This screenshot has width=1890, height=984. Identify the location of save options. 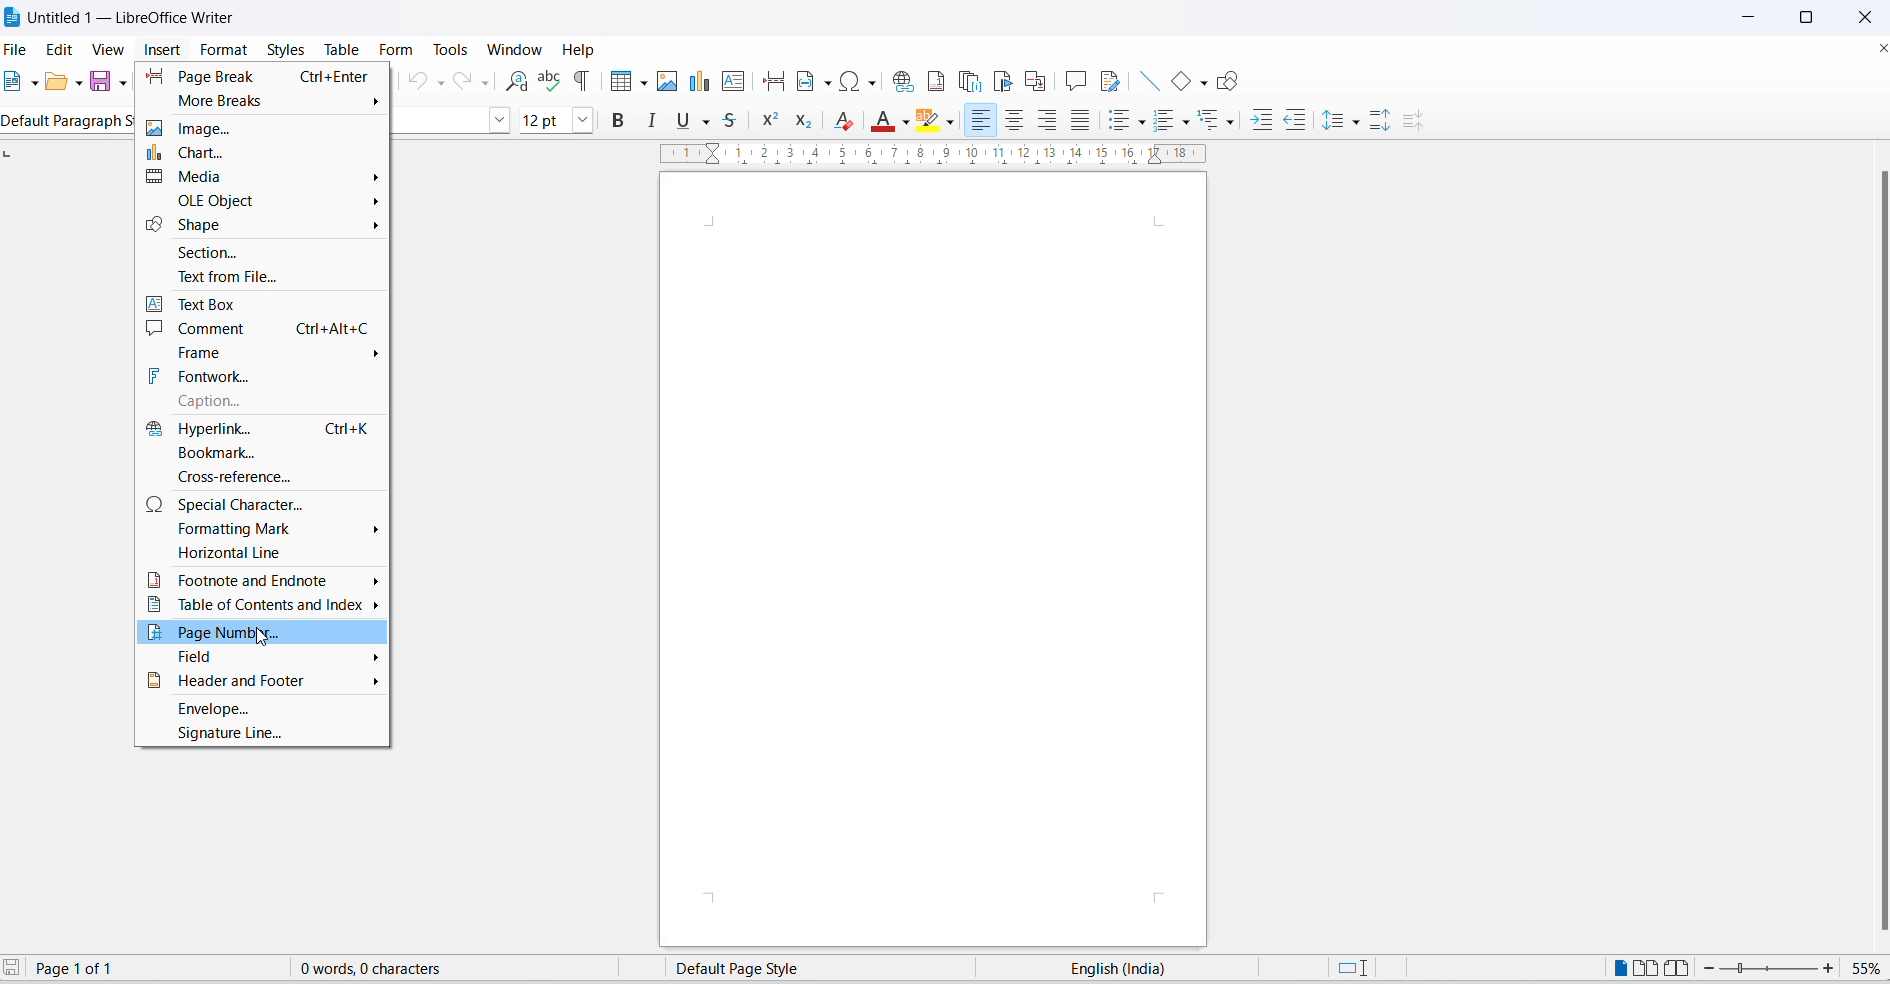
(125, 84).